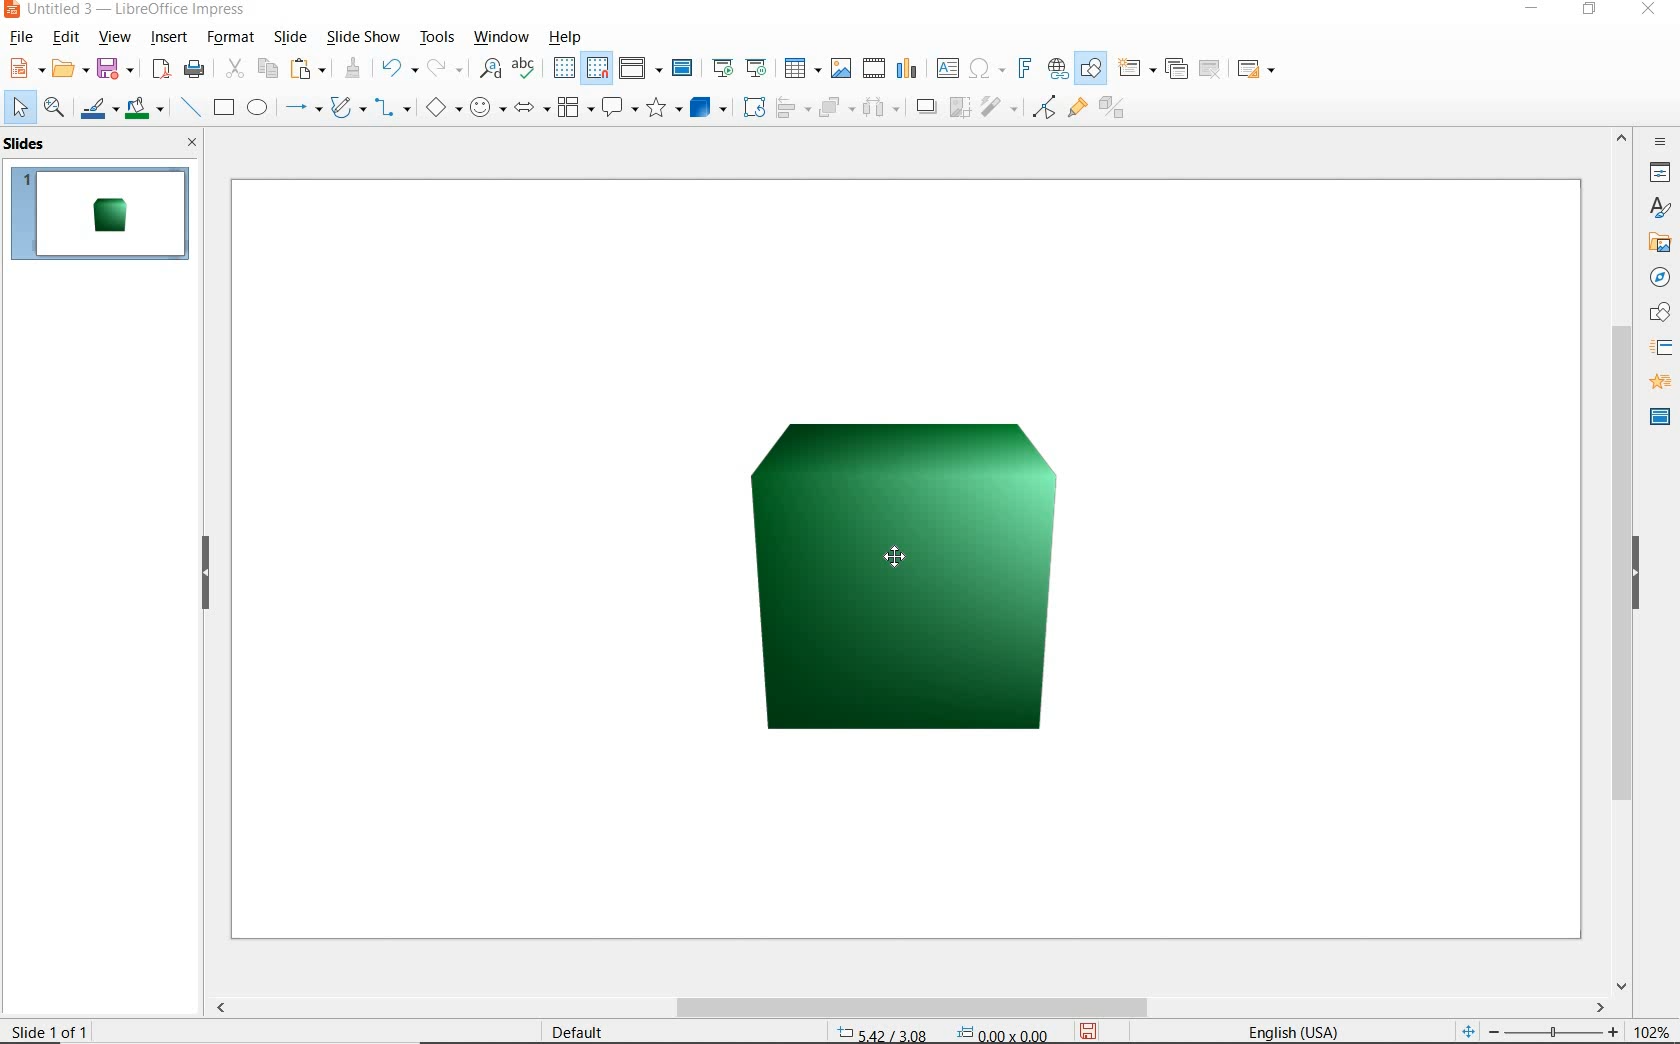 This screenshot has width=1680, height=1044. I want to click on file, so click(24, 37).